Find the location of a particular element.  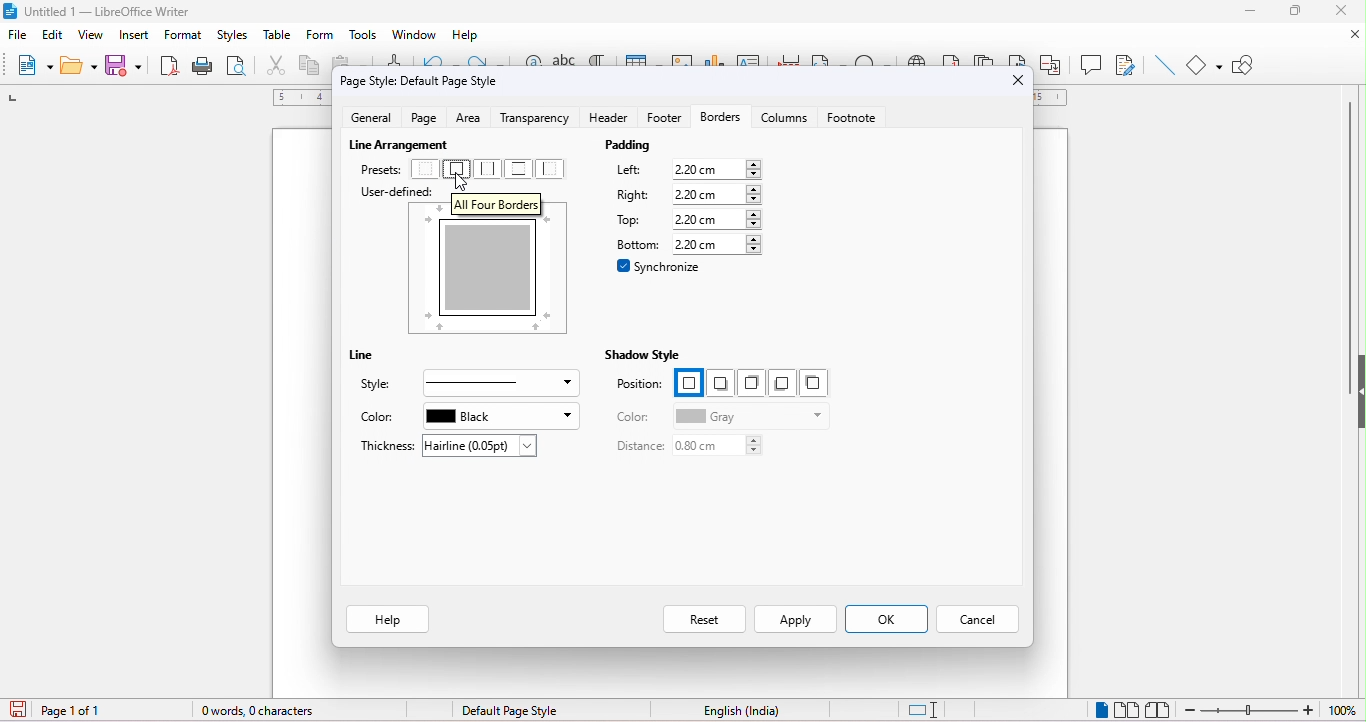

cross reference is located at coordinates (1055, 64).